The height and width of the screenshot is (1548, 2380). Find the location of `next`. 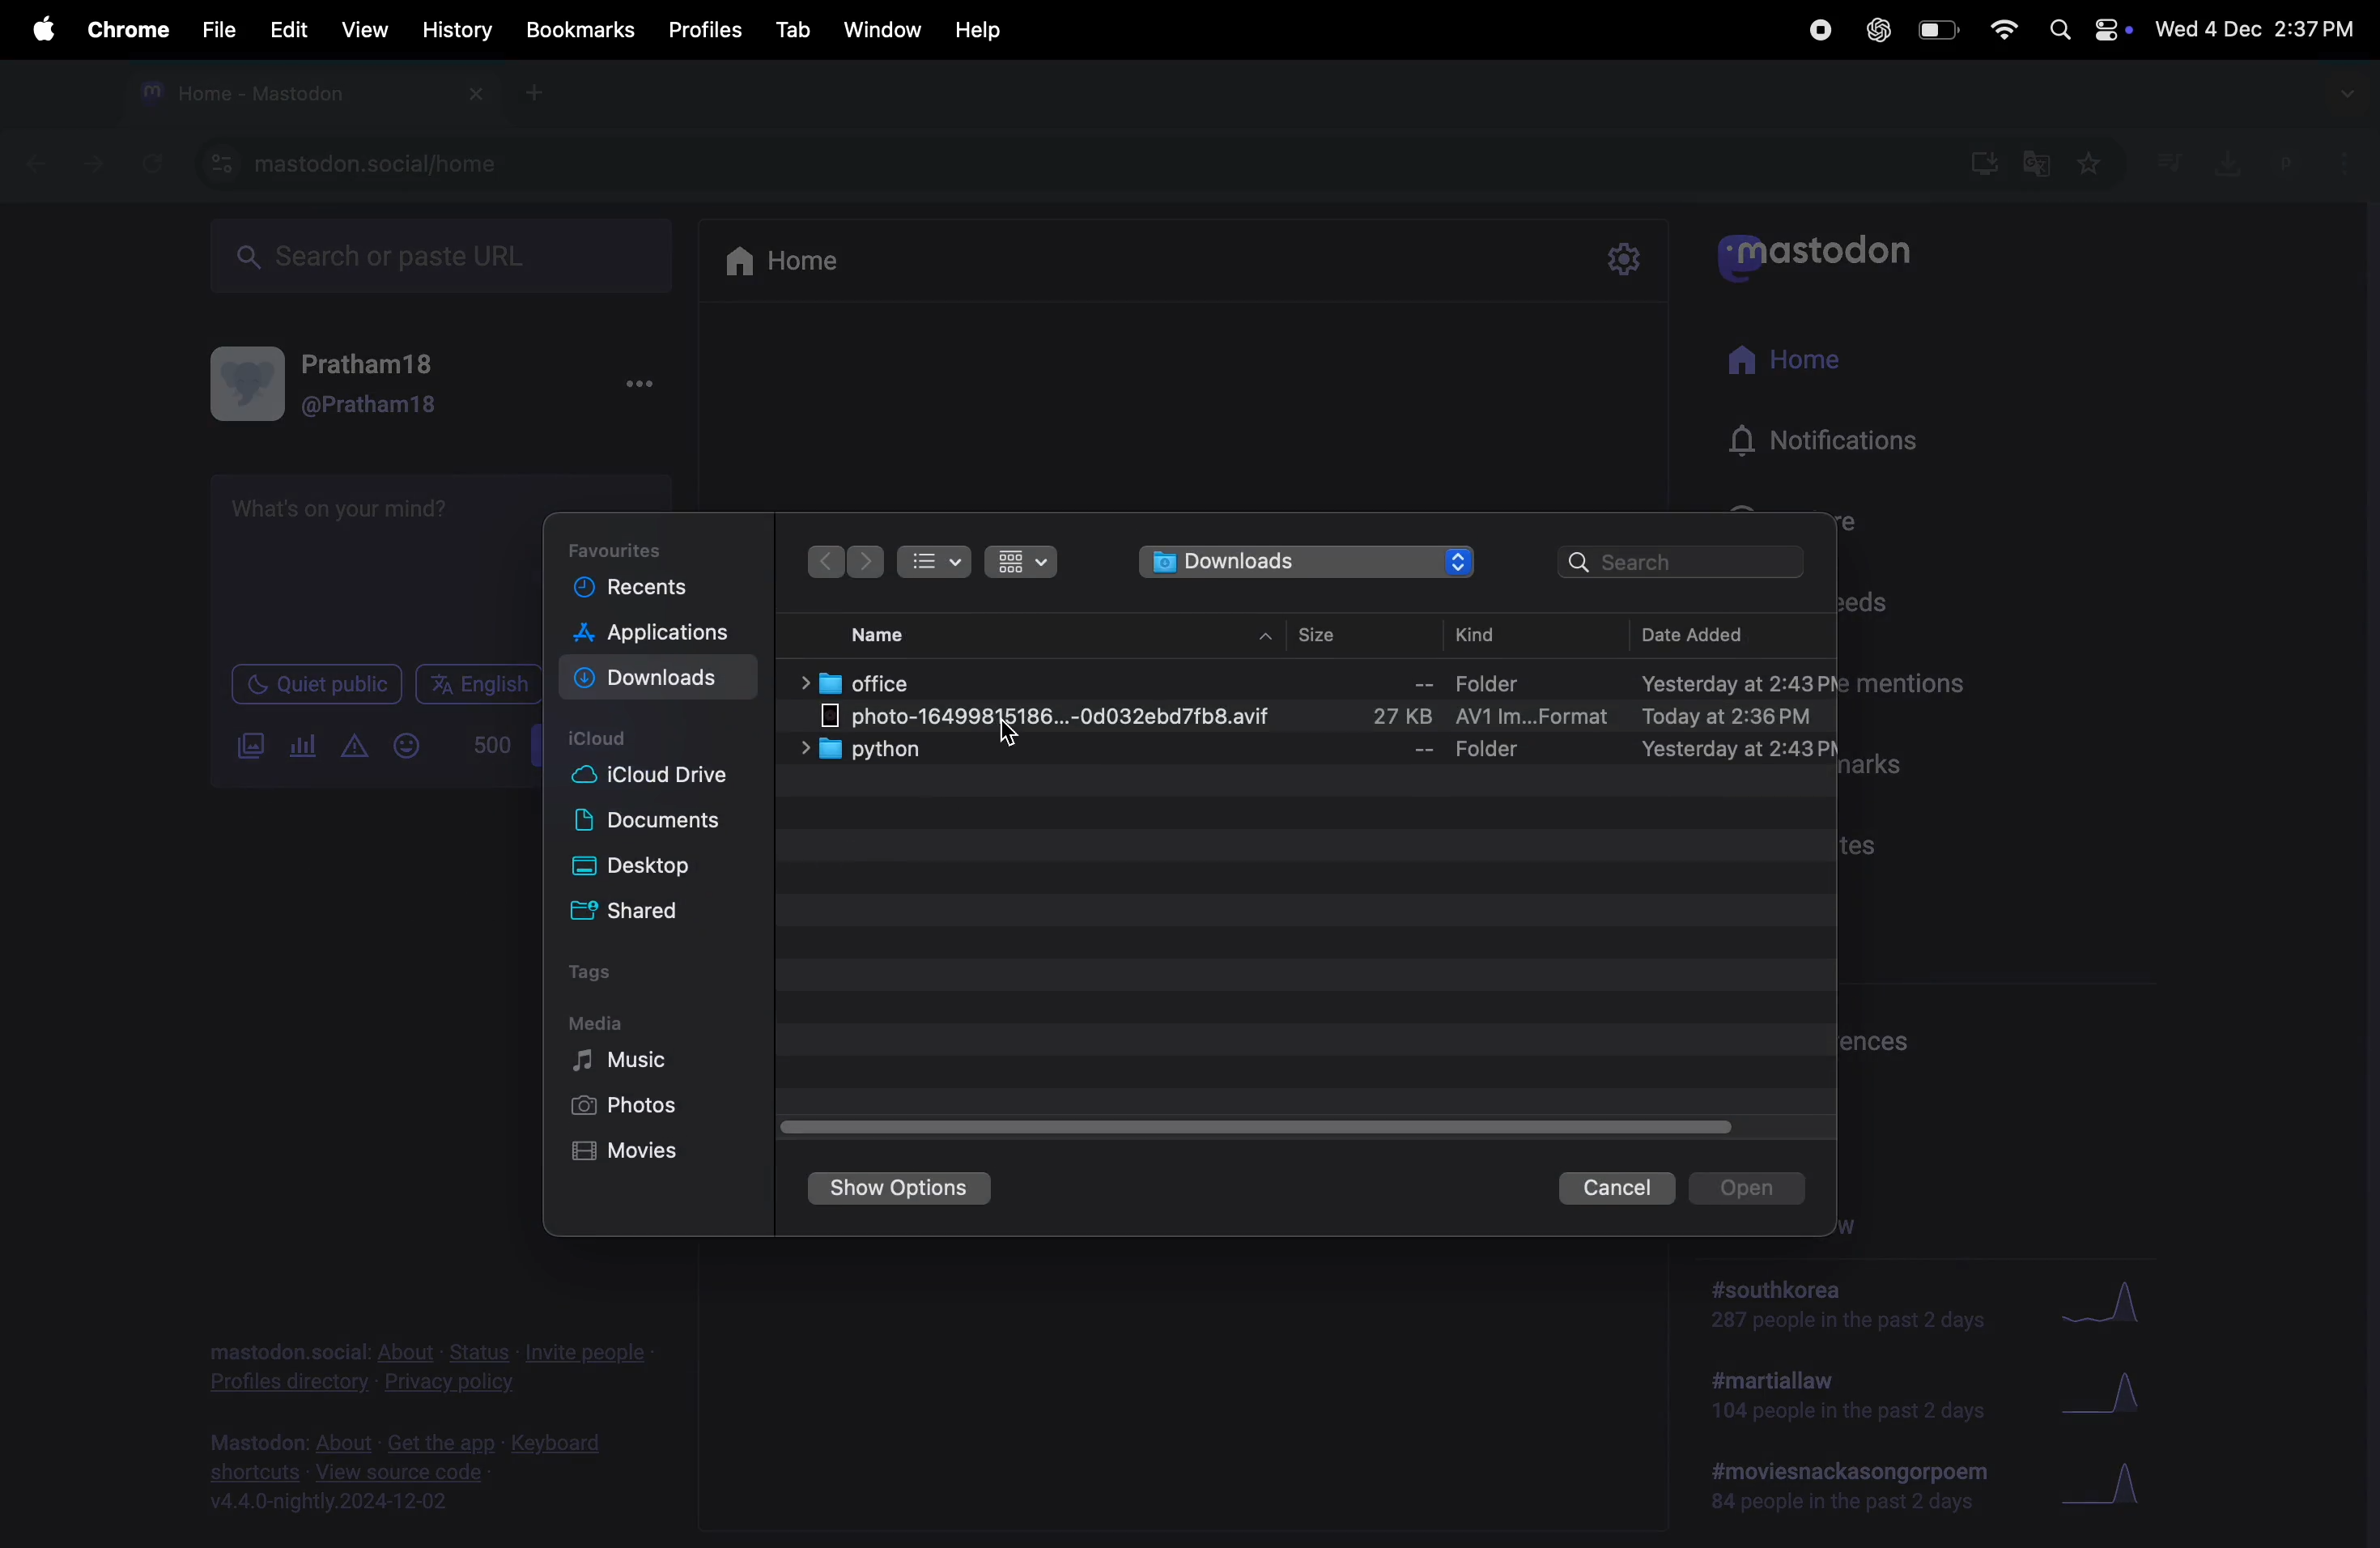

next is located at coordinates (866, 563).